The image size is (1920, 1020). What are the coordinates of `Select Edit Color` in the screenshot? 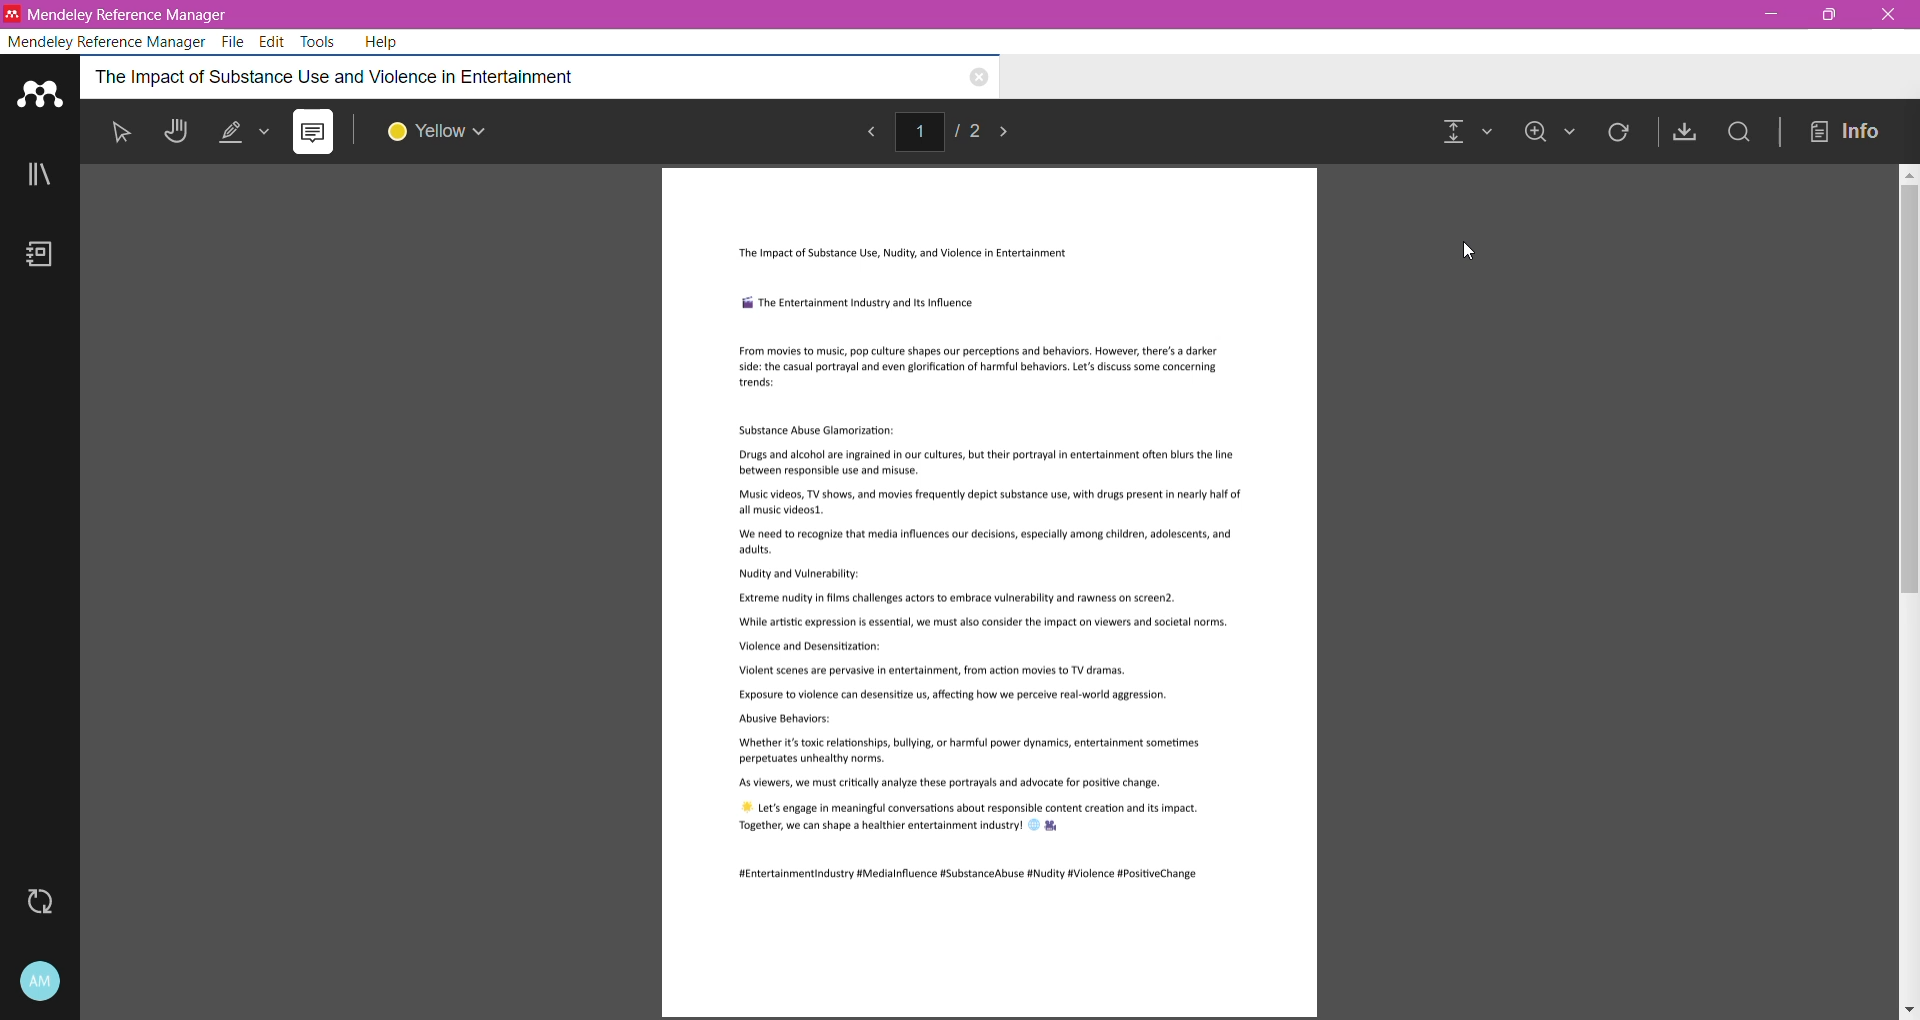 It's located at (447, 132).